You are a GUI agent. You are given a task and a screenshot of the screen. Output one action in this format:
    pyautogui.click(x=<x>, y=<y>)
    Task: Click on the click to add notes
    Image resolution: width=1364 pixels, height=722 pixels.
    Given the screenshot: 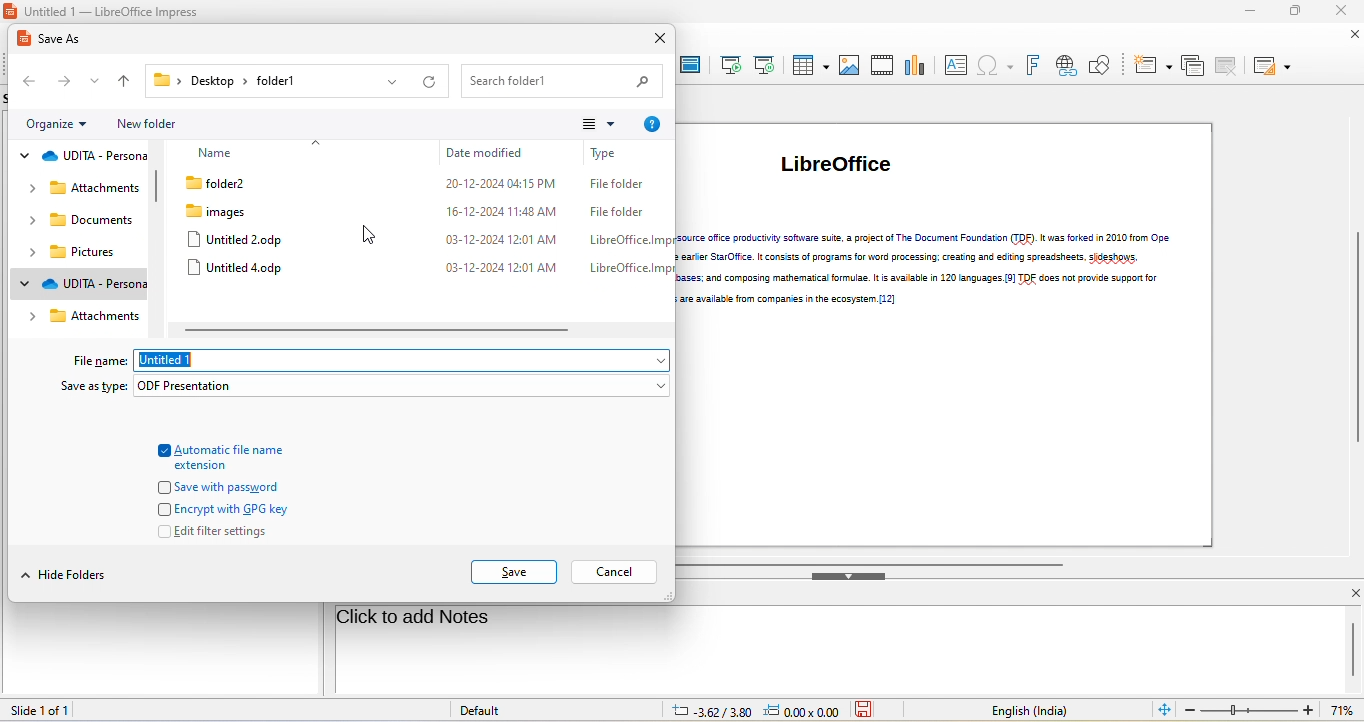 What is the action you would take?
    pyautogui.click(x=413, y=619)
    